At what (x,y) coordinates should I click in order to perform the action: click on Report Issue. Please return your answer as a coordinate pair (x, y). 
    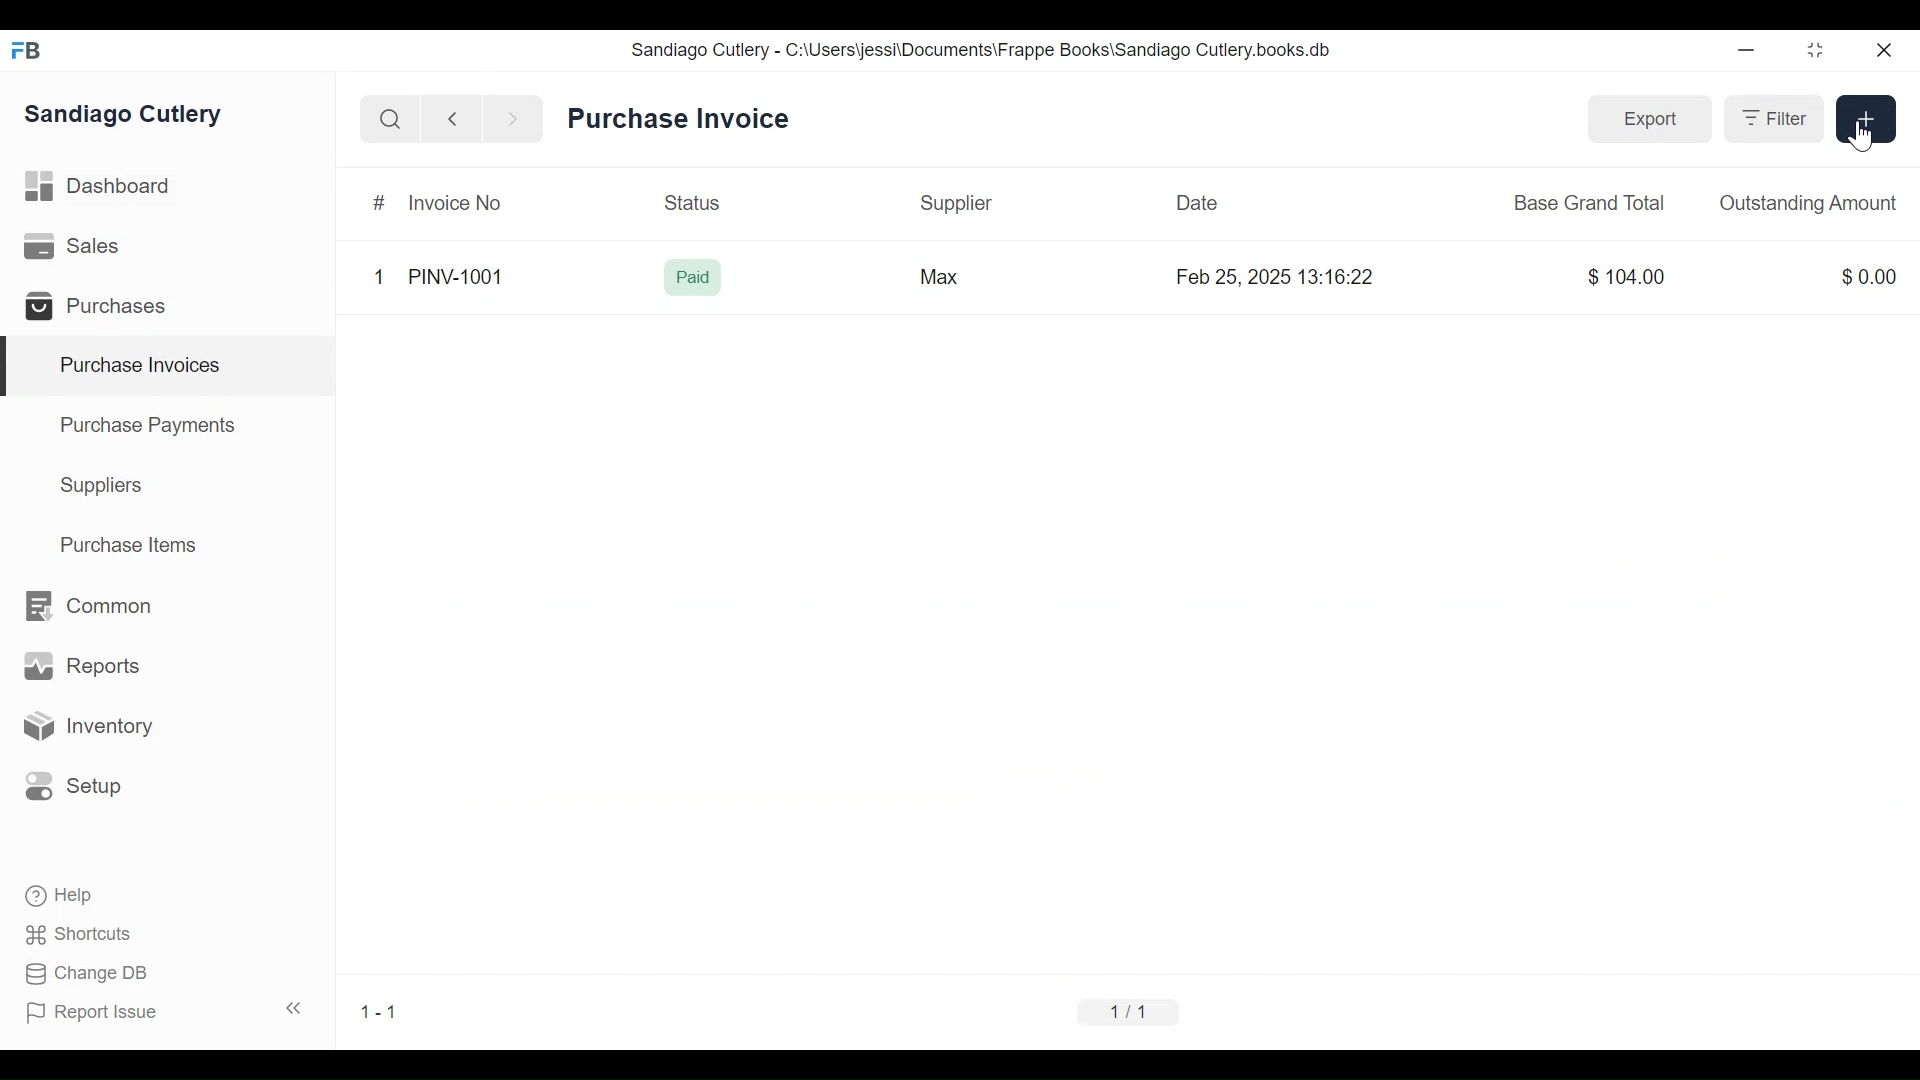
    Looking at the image, I should click on (163, 1011).